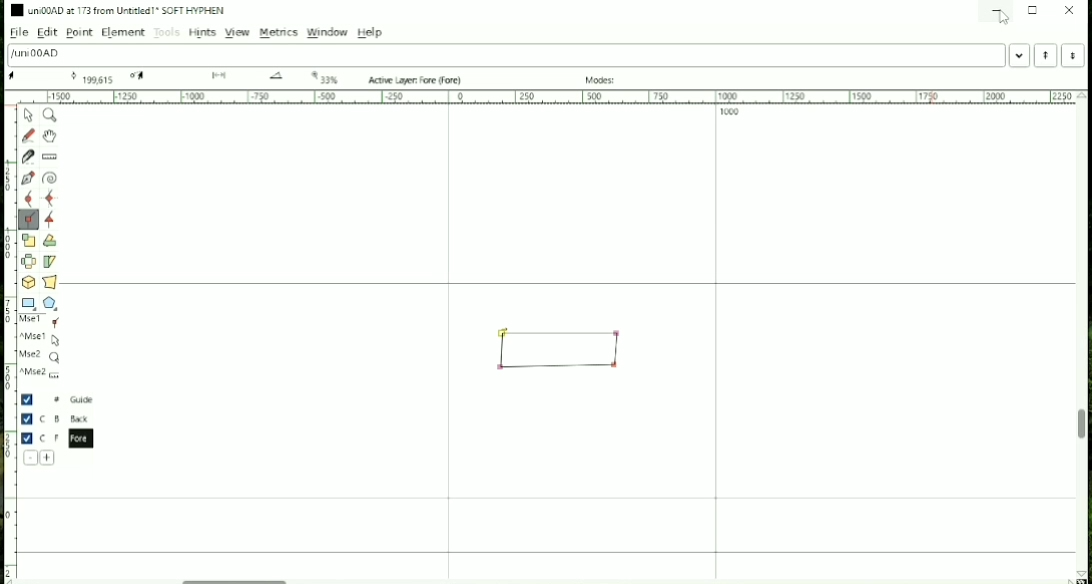 The width and height of the screenshot is (1092, 584). I want to click on Add a corner point, so click(28, 220).